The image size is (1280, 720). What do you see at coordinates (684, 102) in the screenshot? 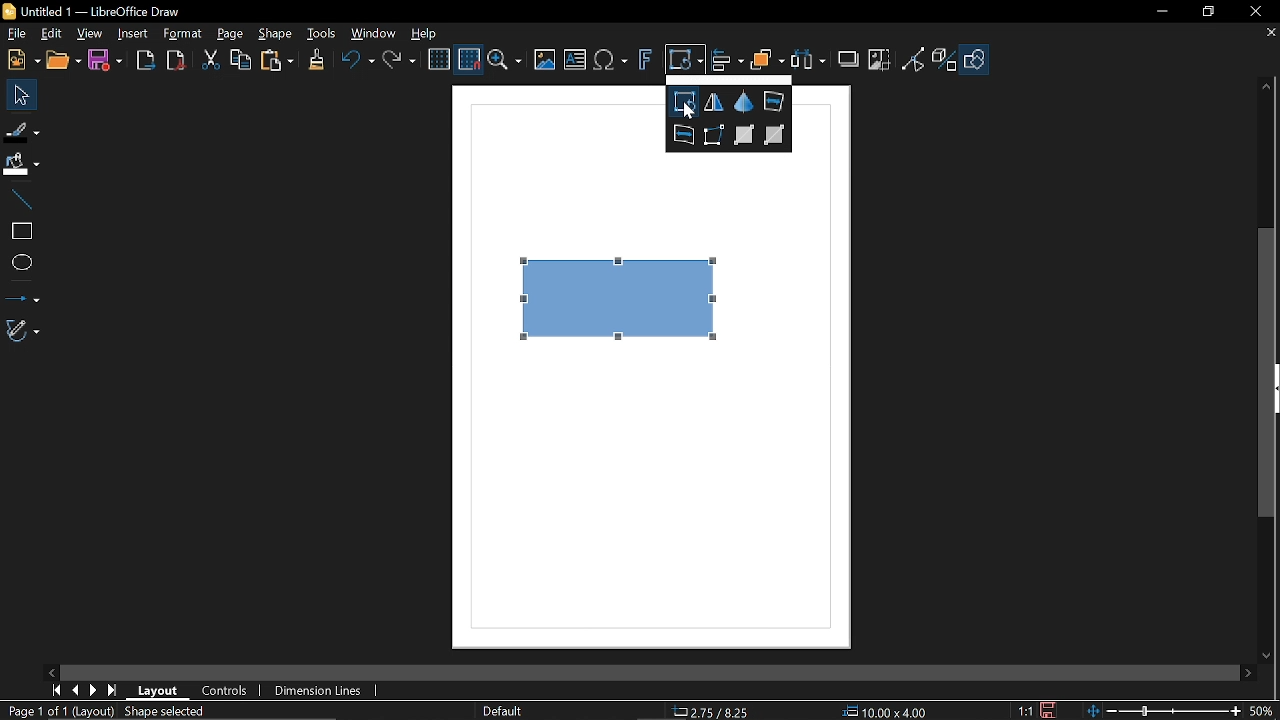
I see `ROtation` at bounding box center [684, 102].